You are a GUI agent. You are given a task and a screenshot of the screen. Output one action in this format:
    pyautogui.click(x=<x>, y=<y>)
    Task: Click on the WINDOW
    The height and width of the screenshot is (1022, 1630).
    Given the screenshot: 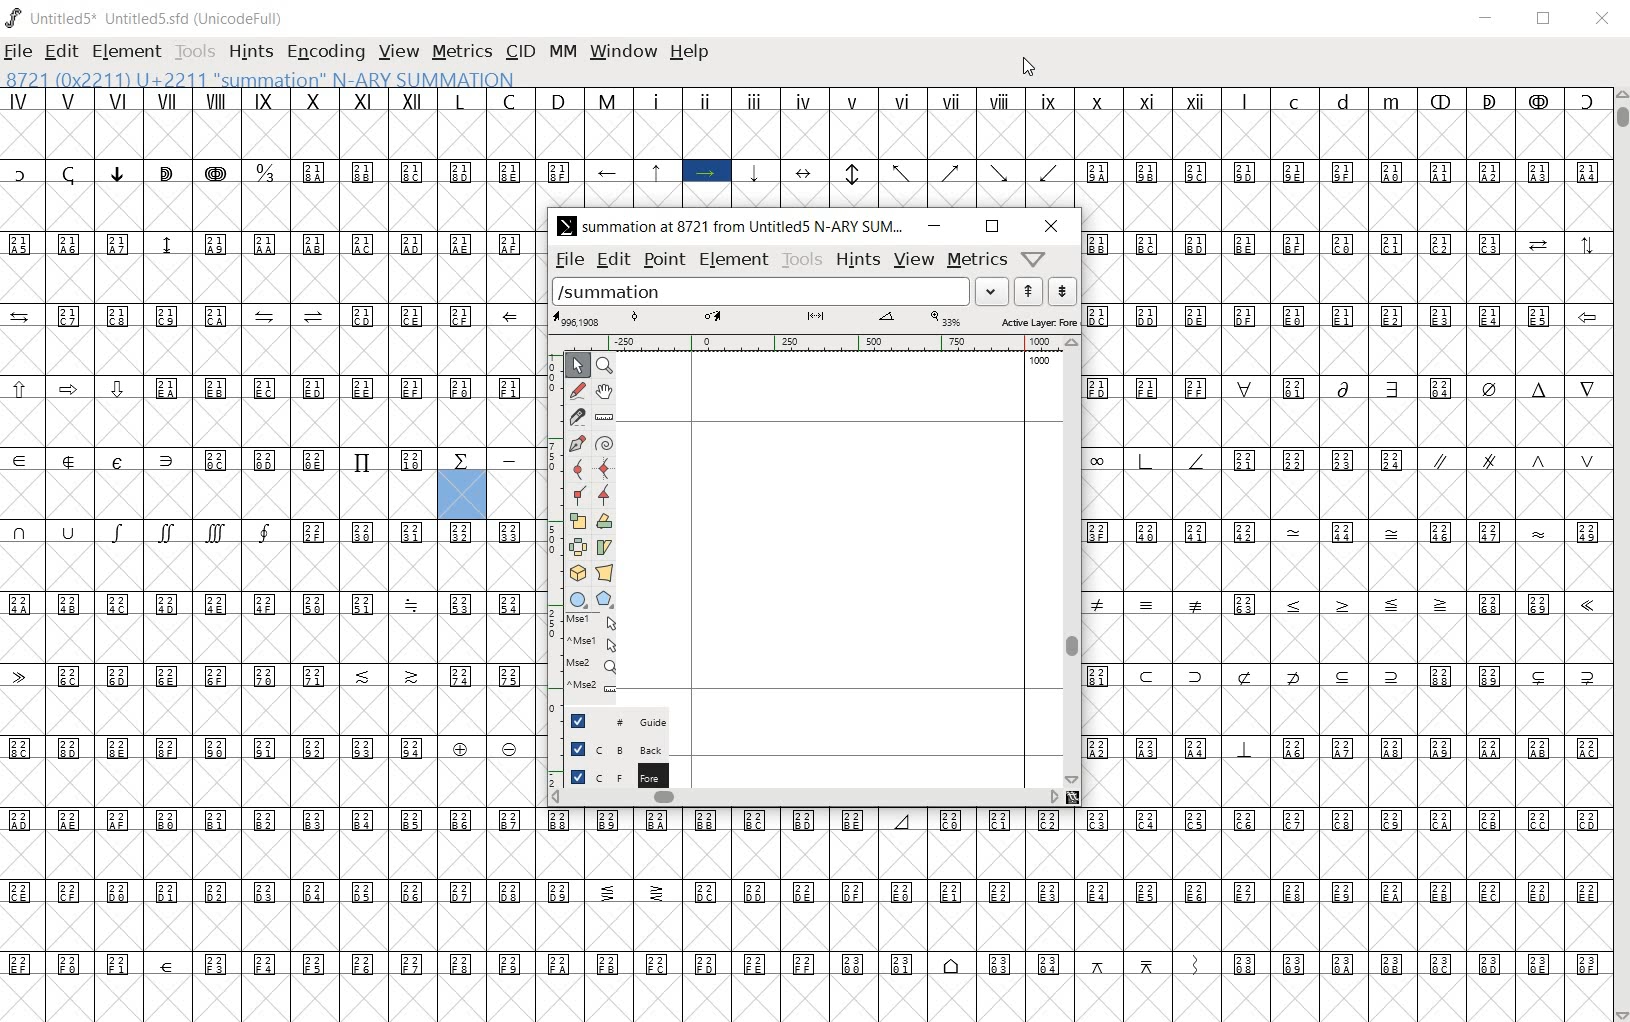 What is the action you would take?
    pyautogui.click(x=622, y=52)
    